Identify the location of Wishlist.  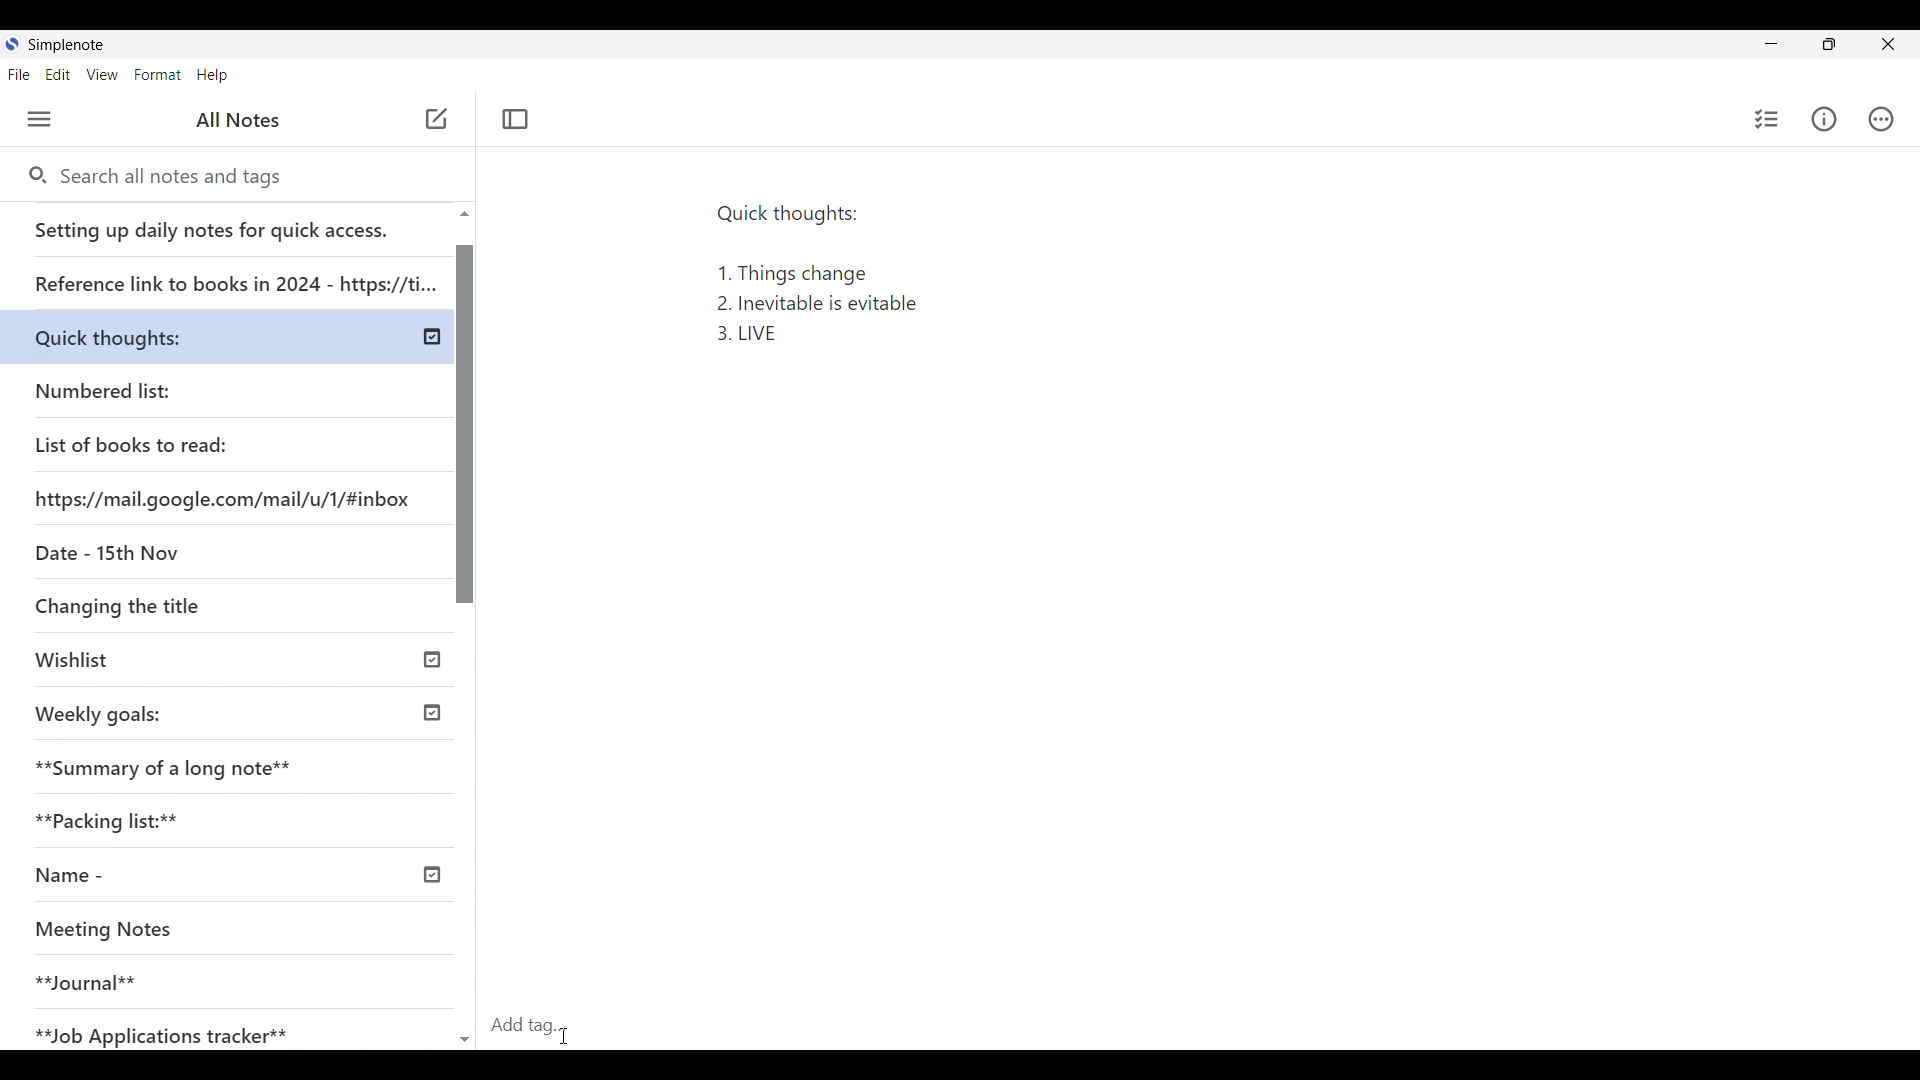
(167, 662).